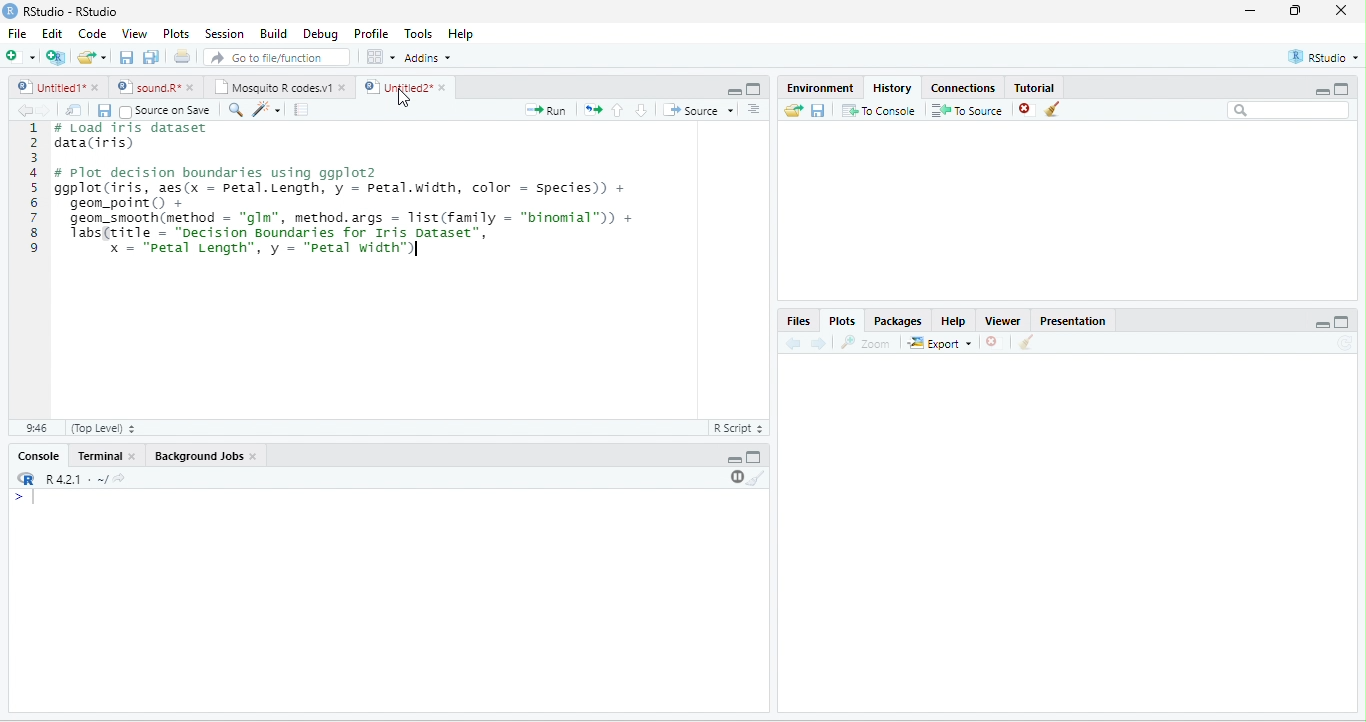  What do you see at coordinates (104, 111) in the screenshot?
I see `save` at bounding box center [104, 111].